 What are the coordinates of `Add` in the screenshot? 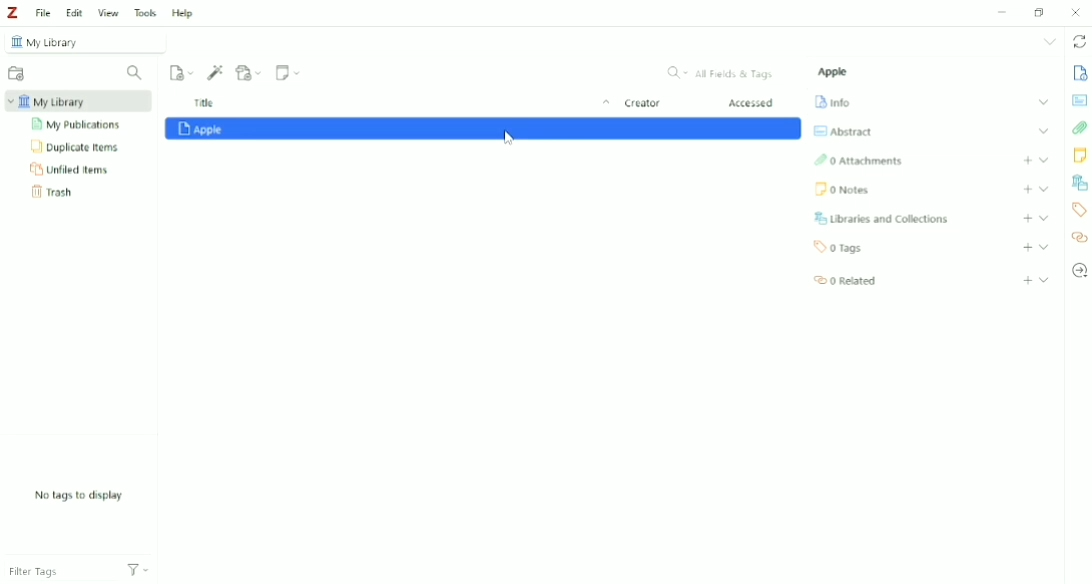 It's located at (1027, 248).